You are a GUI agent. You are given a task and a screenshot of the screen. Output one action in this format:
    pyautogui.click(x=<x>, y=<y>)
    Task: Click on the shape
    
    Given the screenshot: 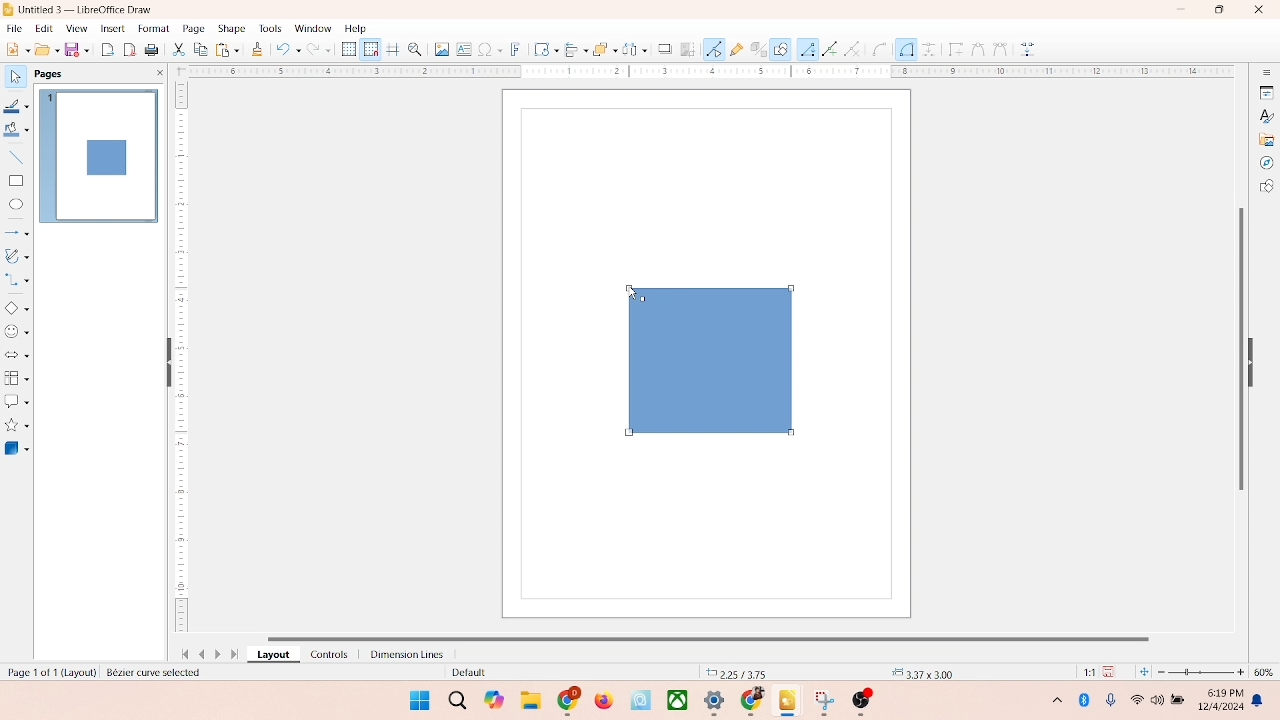 What is the action you would take?
    pyautogui.click(x=231, y=28)
    